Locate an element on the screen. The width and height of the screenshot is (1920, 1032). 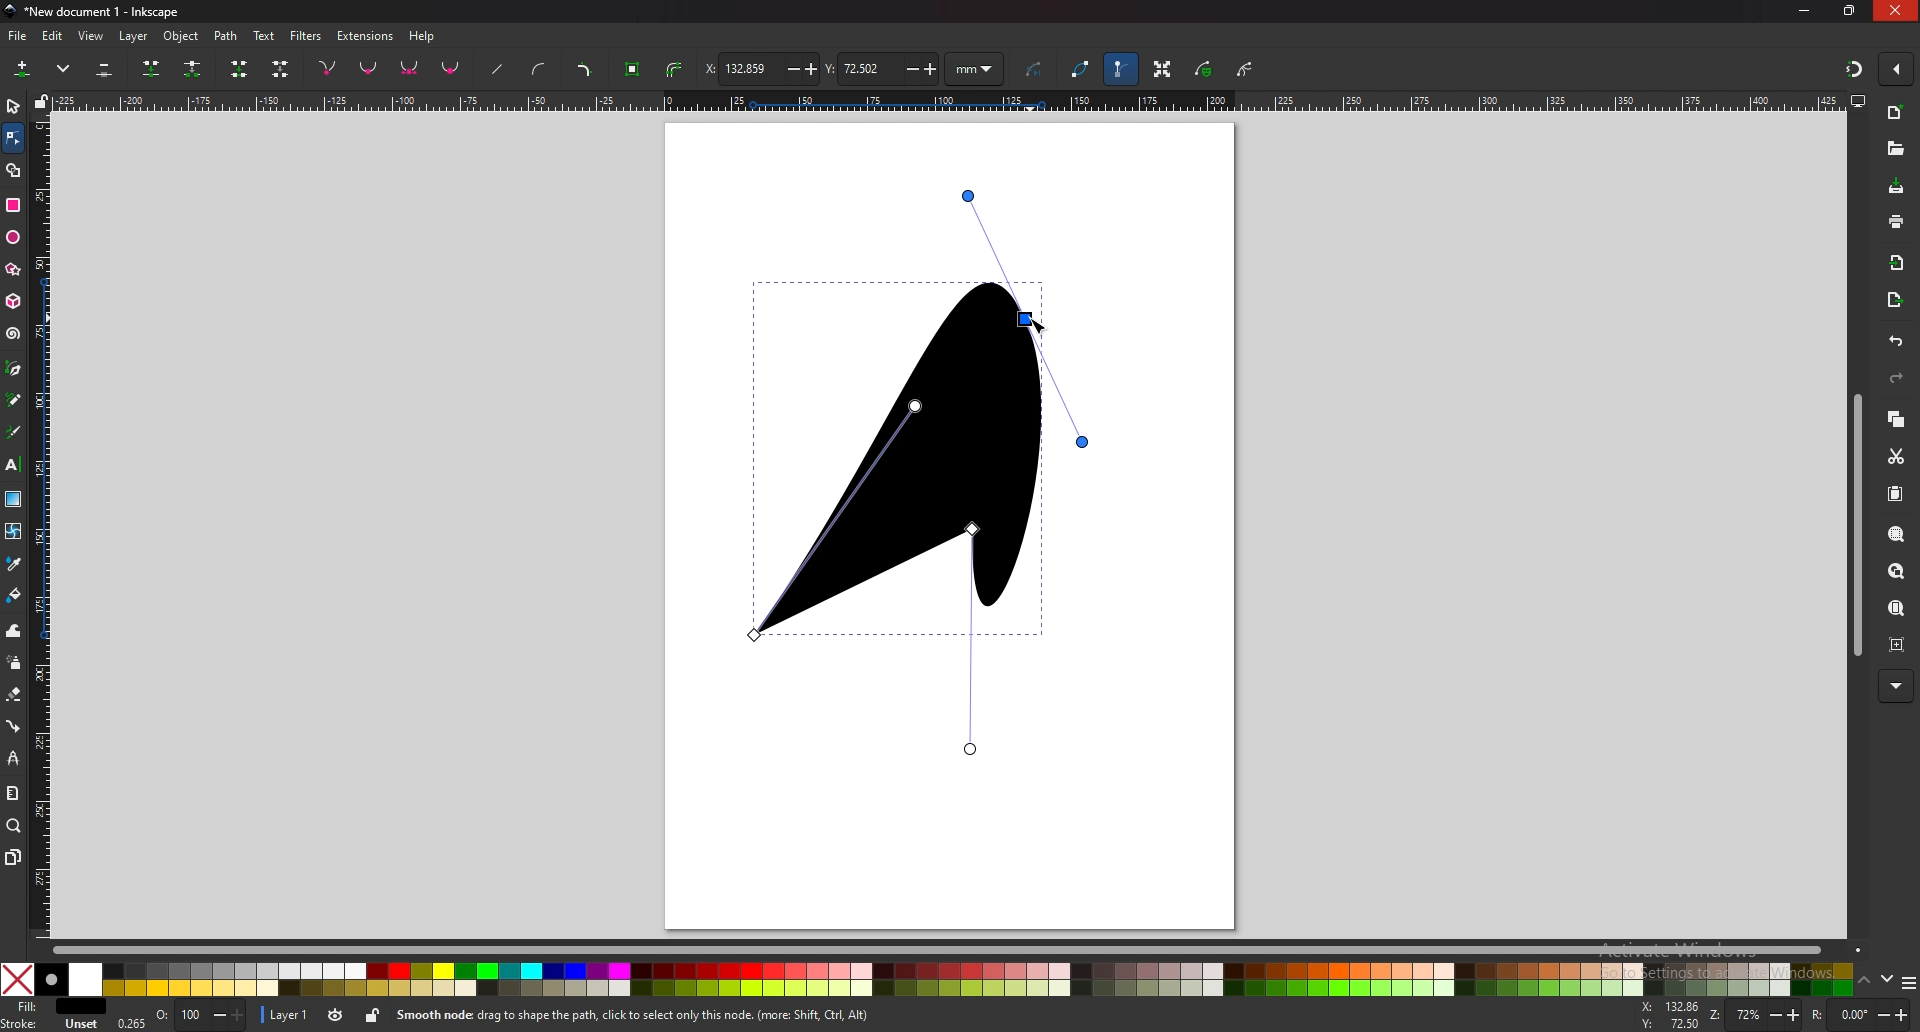
tweak is located at coordinates (13, 631).